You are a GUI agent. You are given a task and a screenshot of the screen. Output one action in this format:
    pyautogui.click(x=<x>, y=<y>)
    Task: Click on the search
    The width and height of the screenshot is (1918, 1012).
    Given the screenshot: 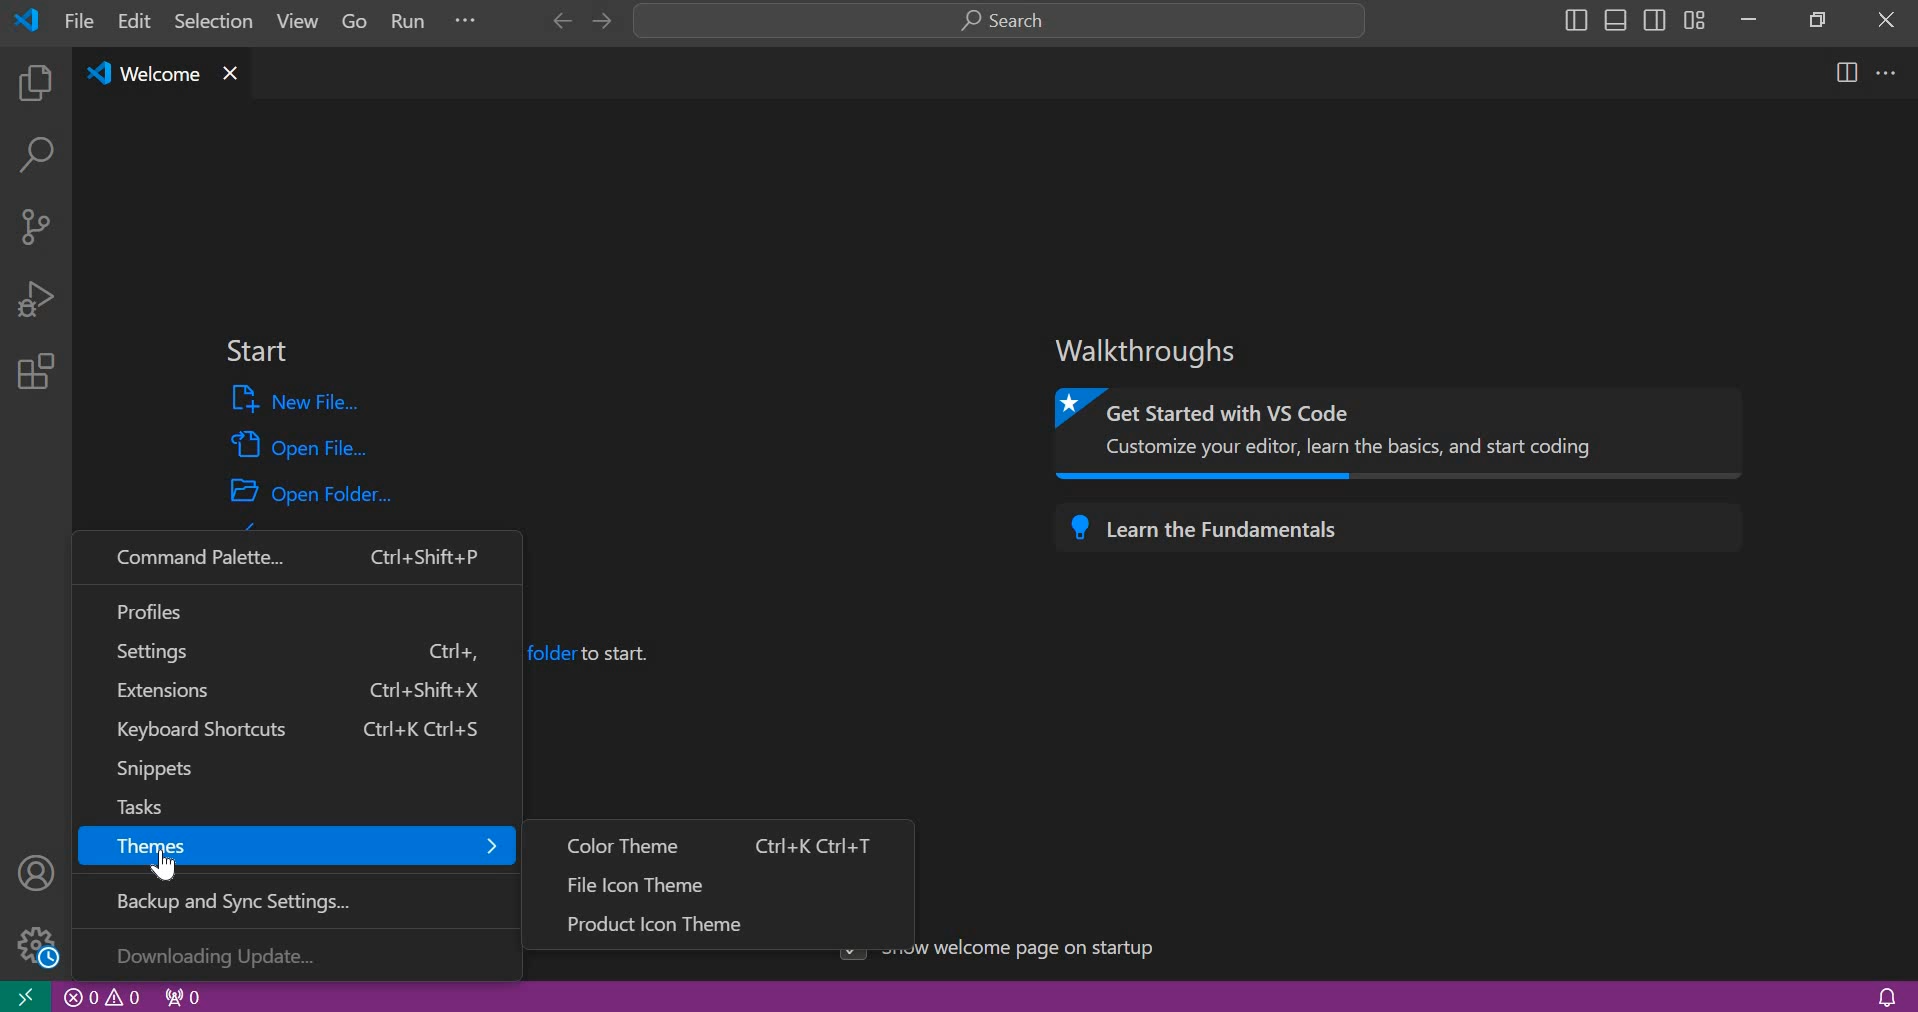 What is the action you would take?
    pyautogui.click(x=35, y=159)
    